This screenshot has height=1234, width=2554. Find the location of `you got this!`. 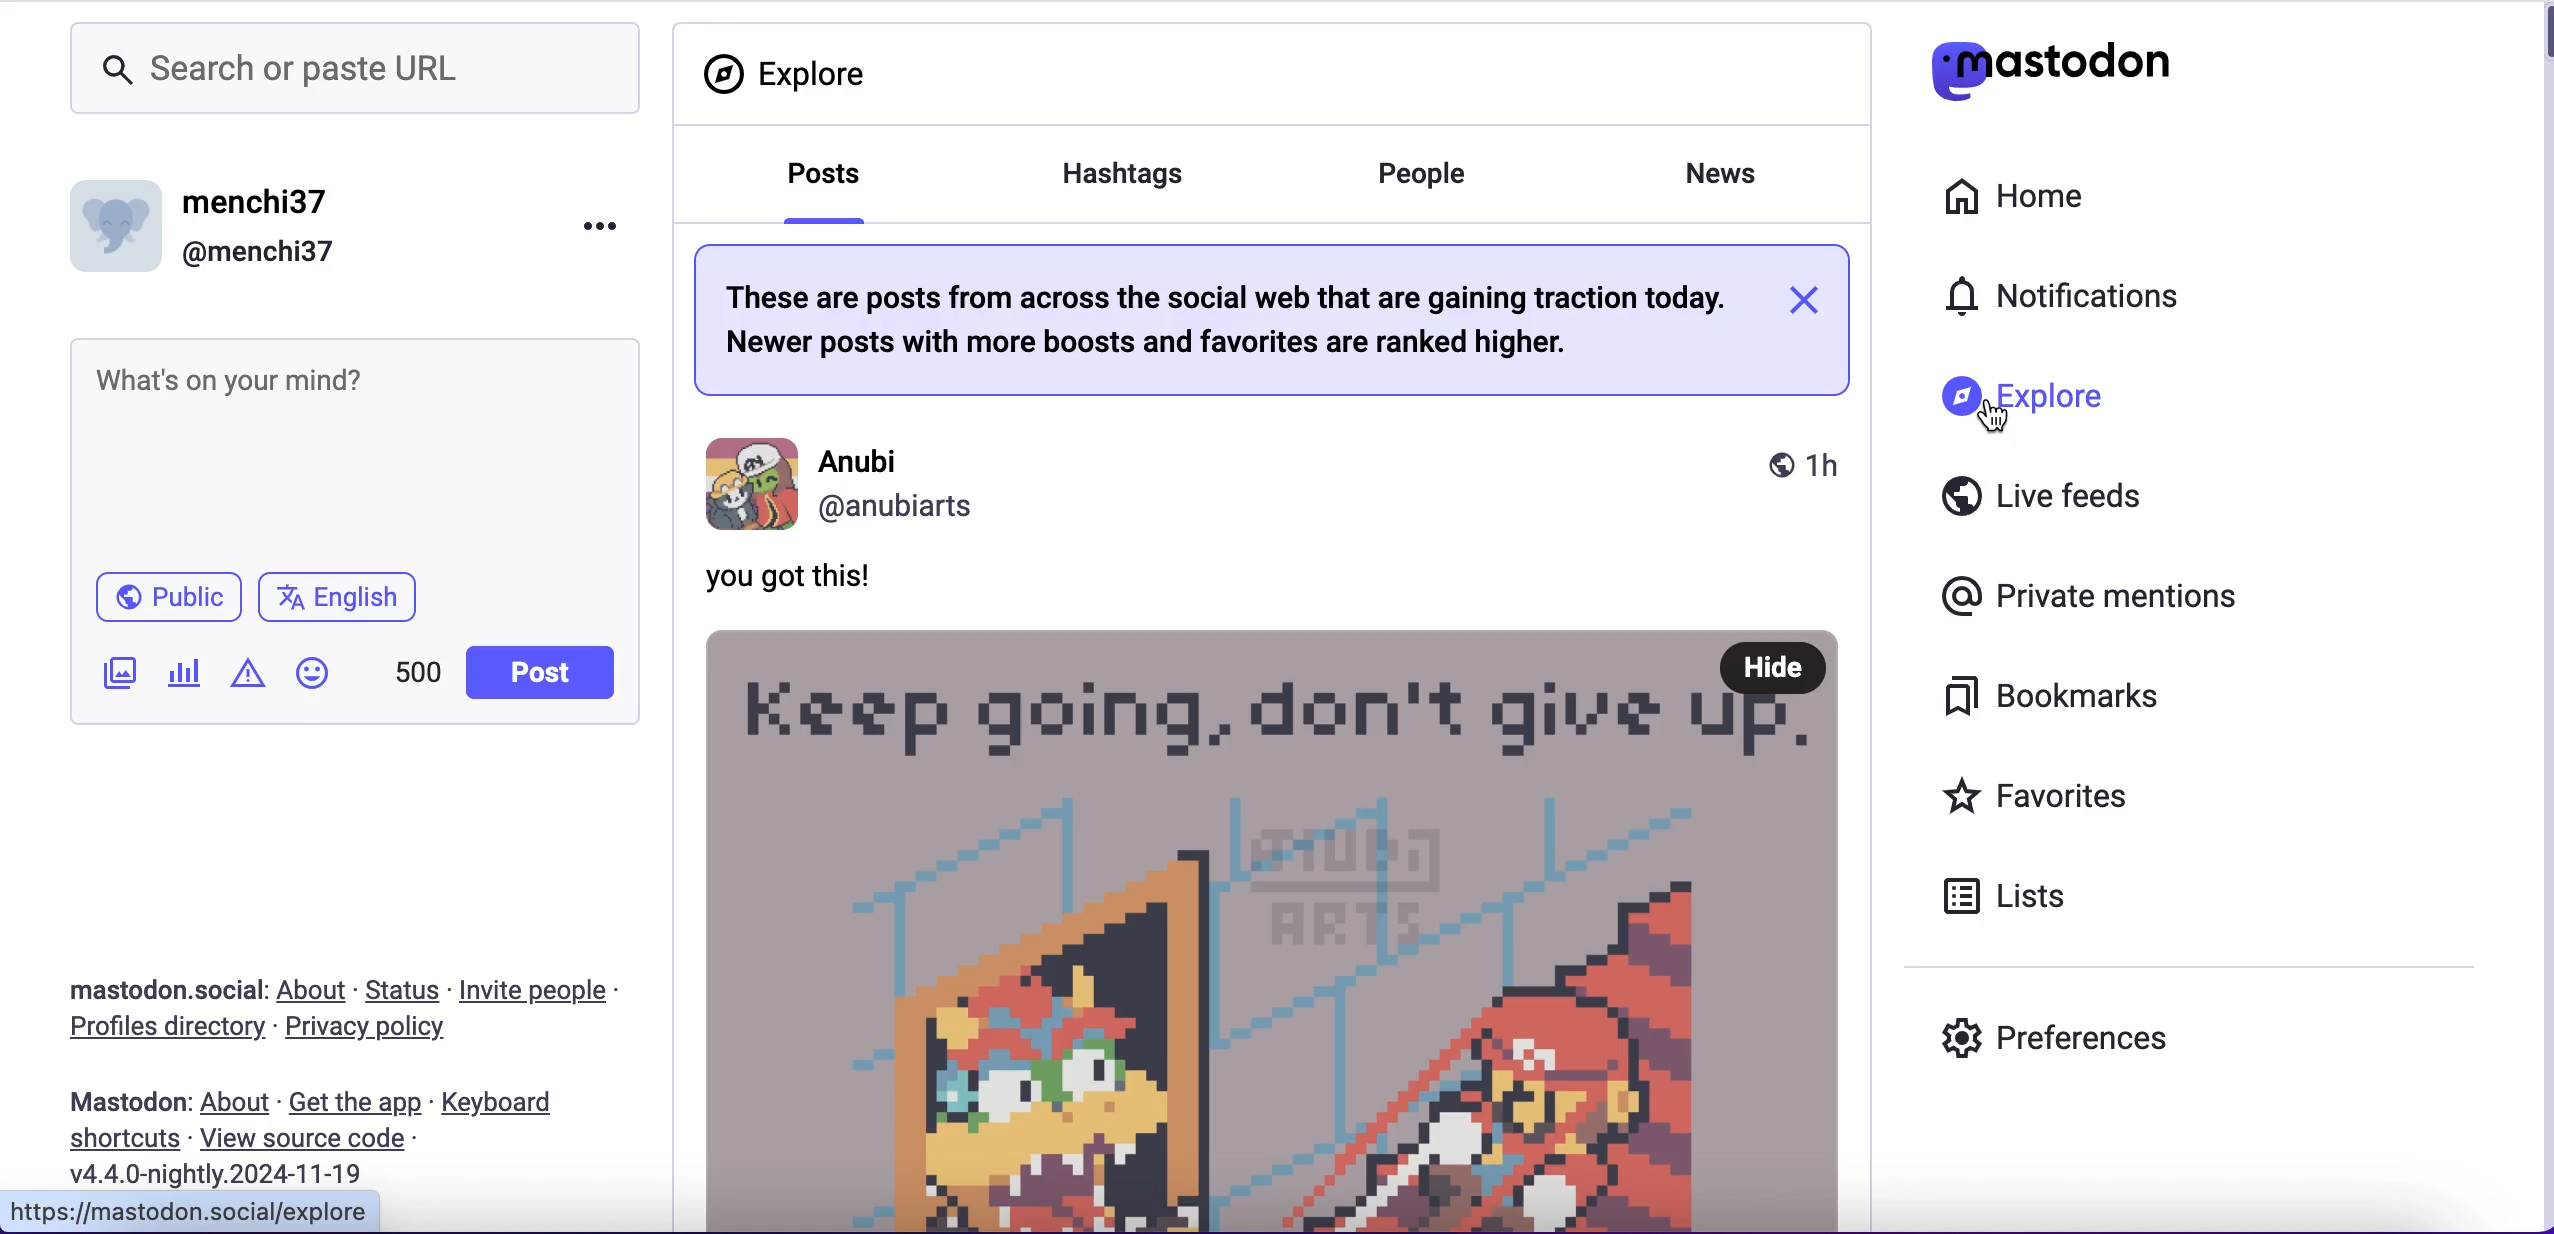

you got this! is located at coordinates (812, 584).